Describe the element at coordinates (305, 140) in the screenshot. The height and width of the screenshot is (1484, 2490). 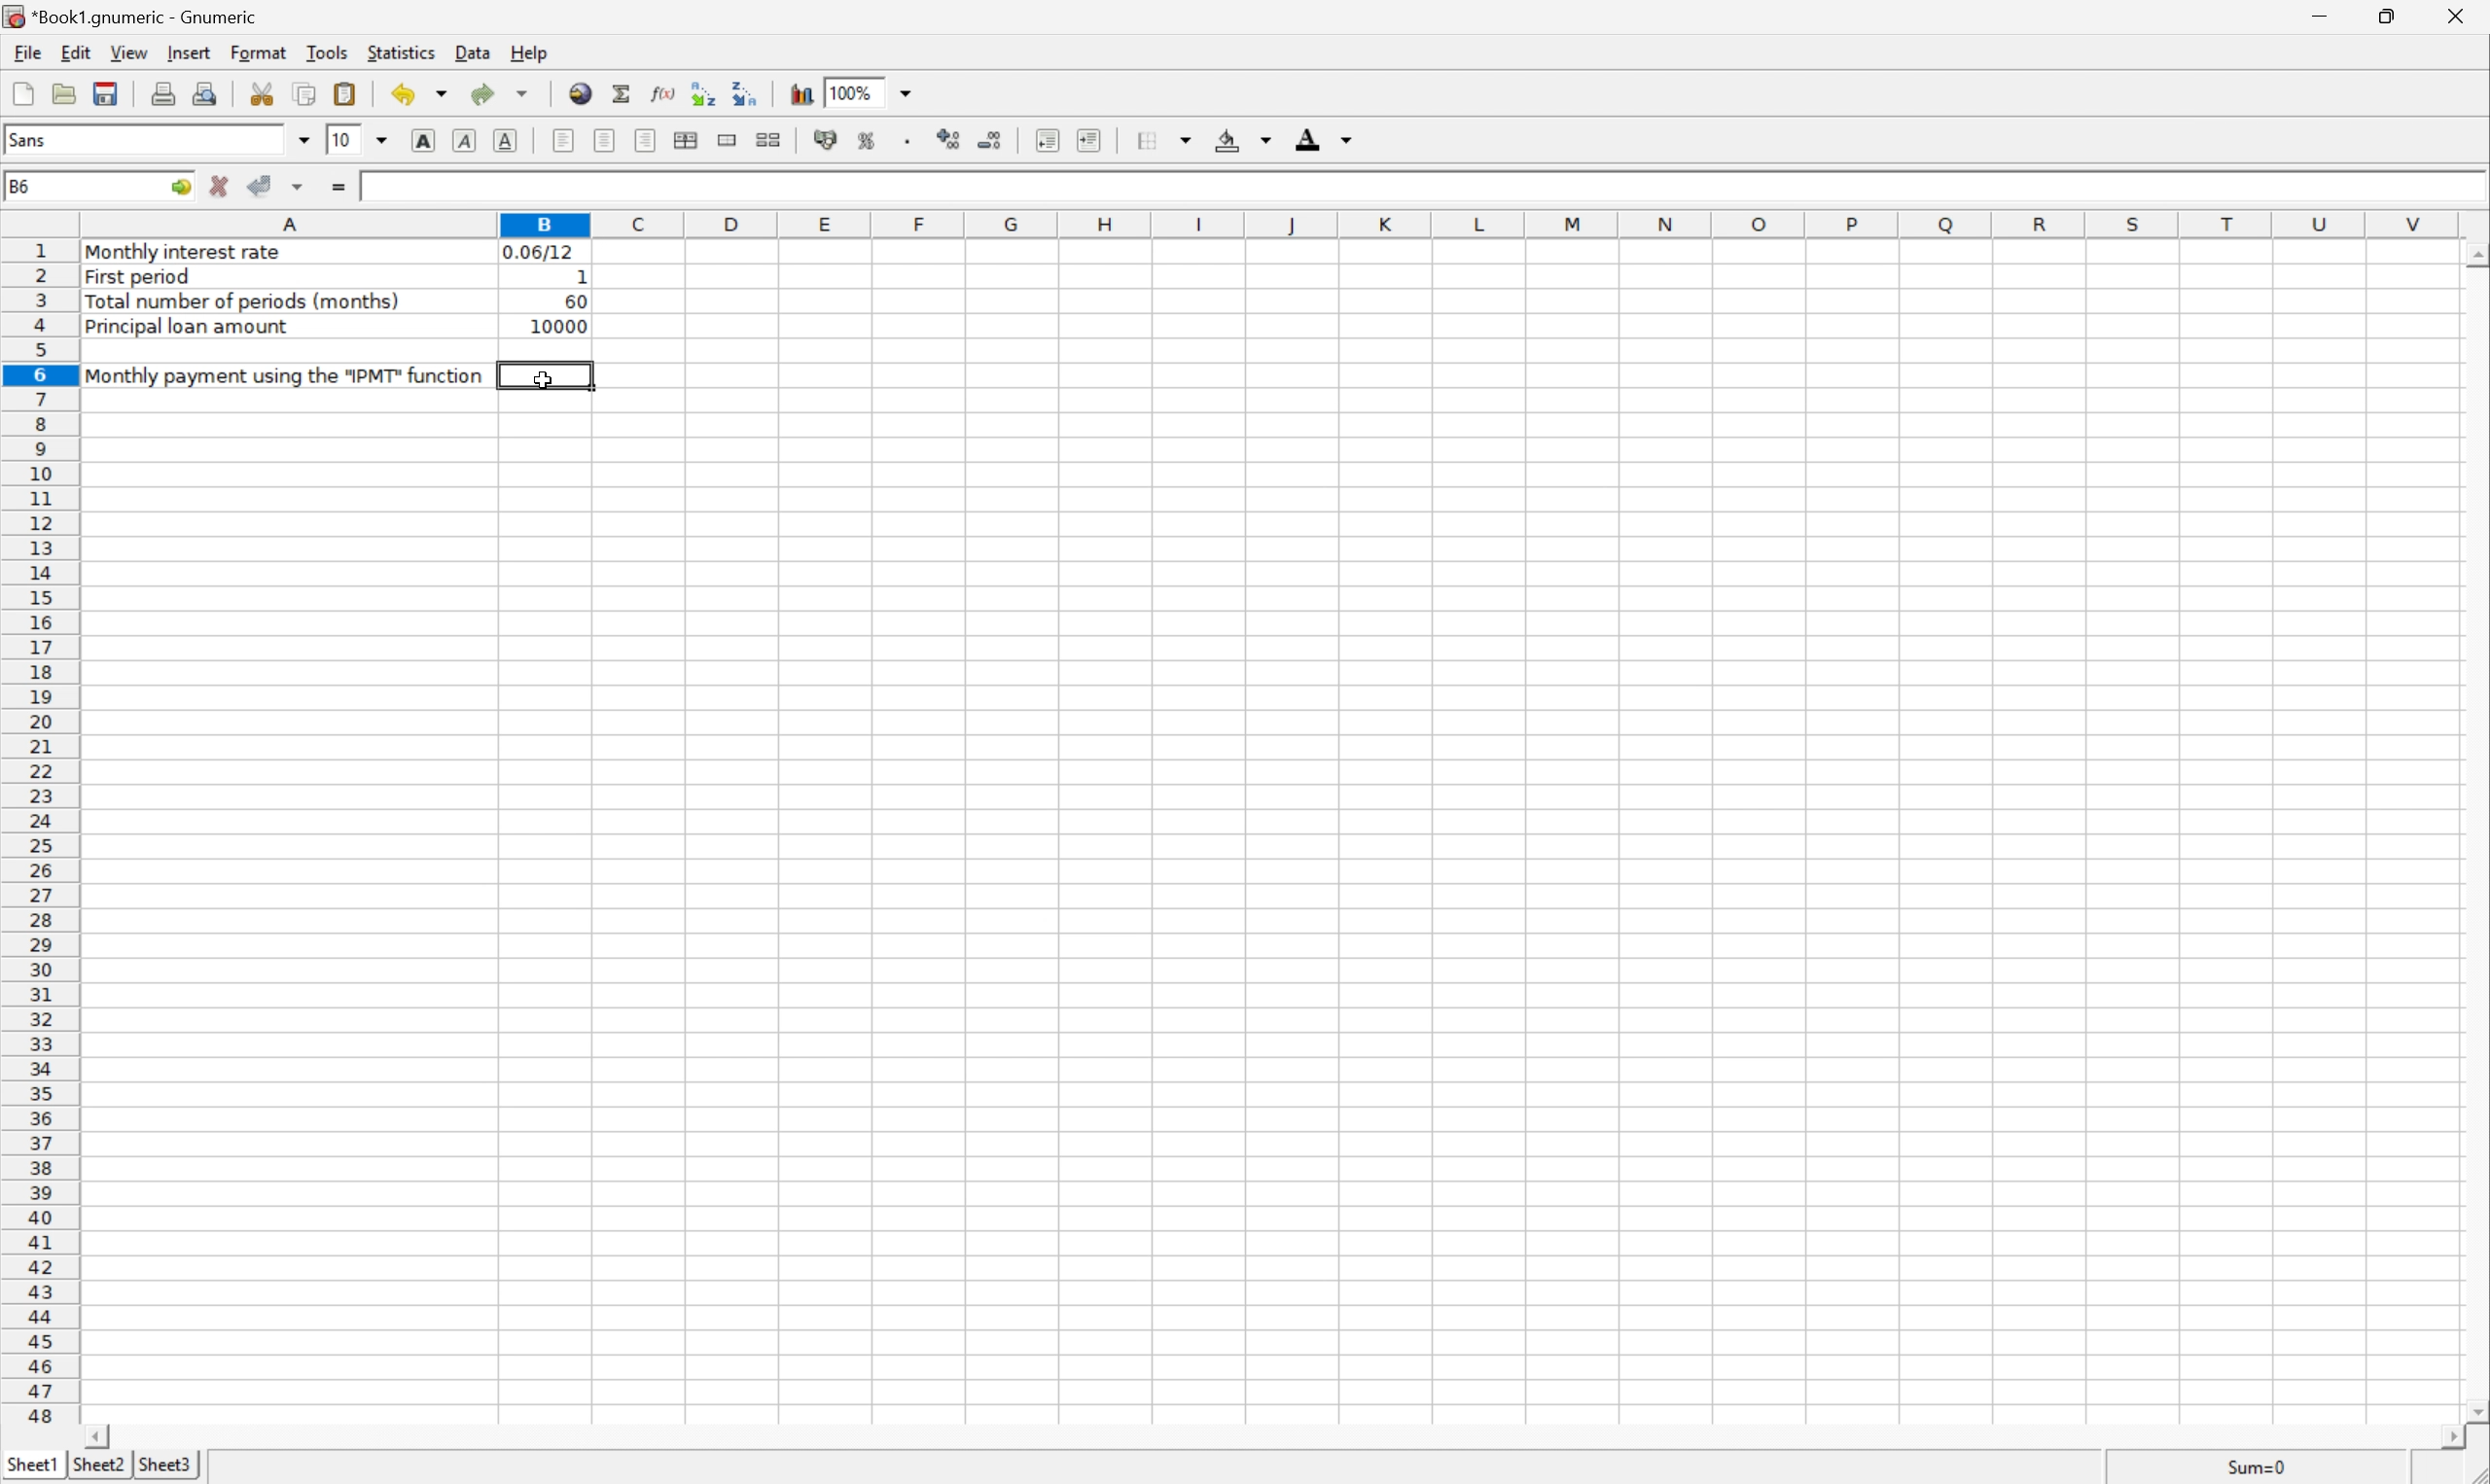
I see `Drop Down` at that location.